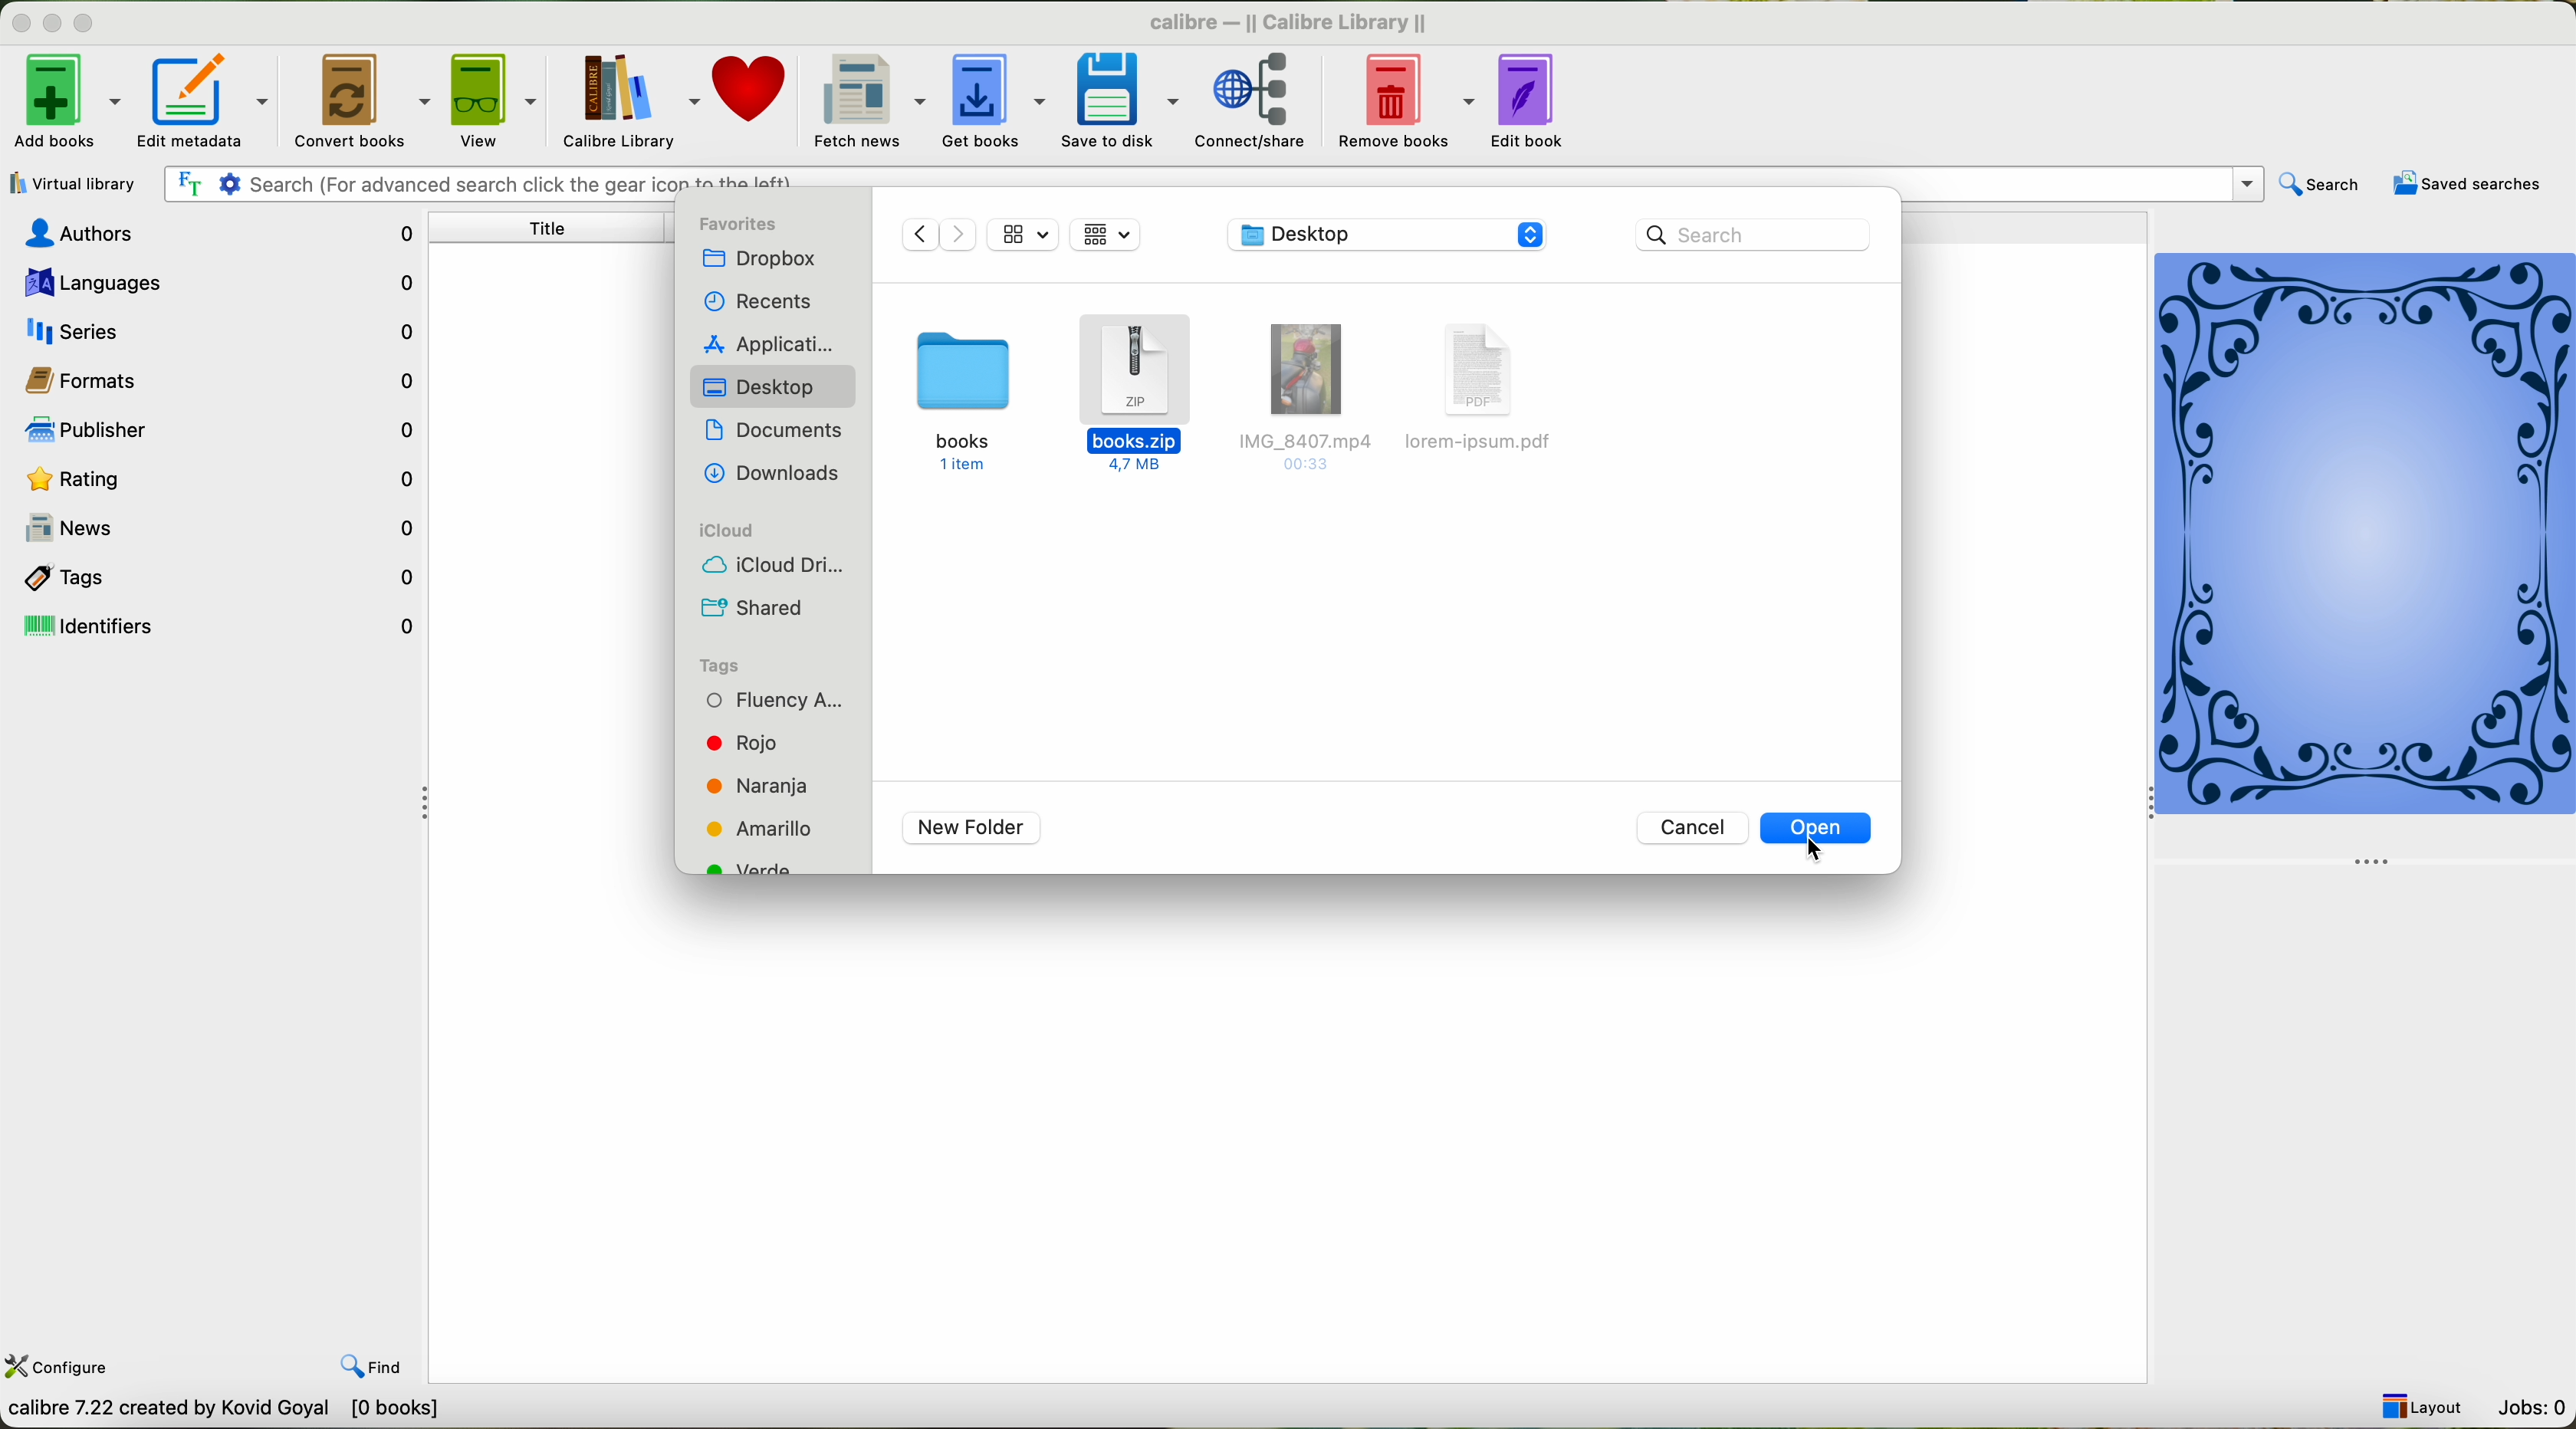 The image size is (2576, 1429). What do you see at coordinates (958, 235) in the screenshot?
I see `Next` at bounding box center [958, 235].